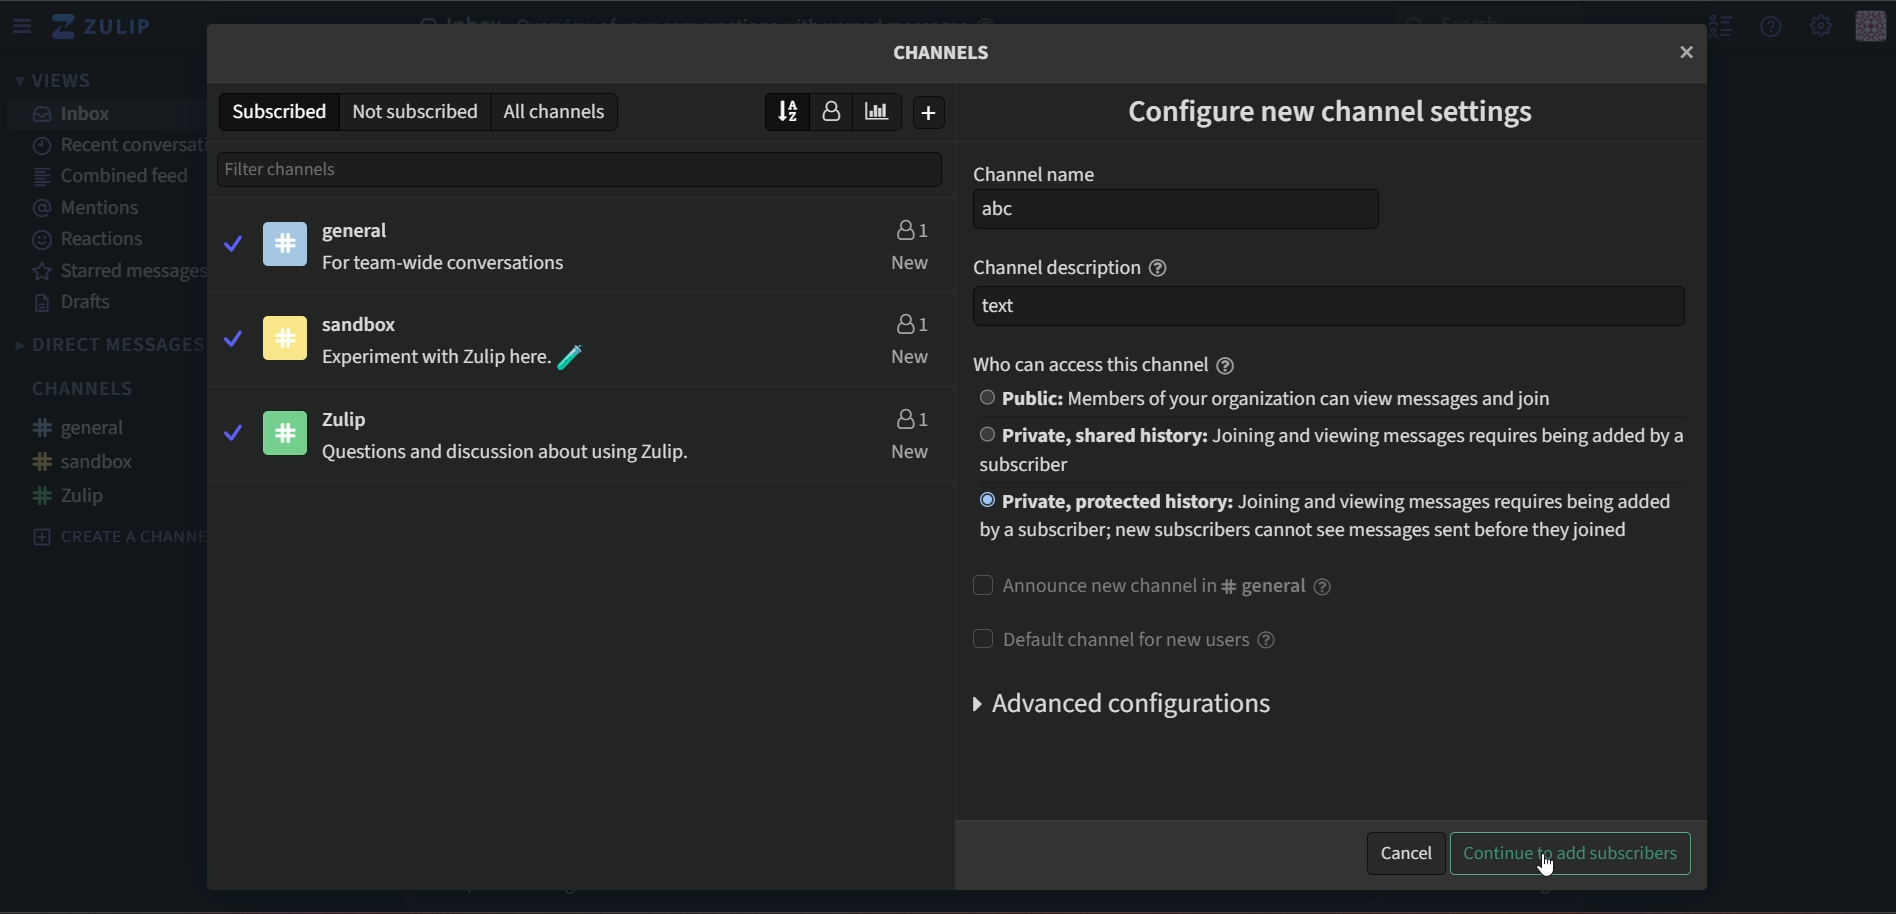 Image resolution: width=1896 pixels, height=914 pixels. I want to click on hide menu, so click(1718, 27).